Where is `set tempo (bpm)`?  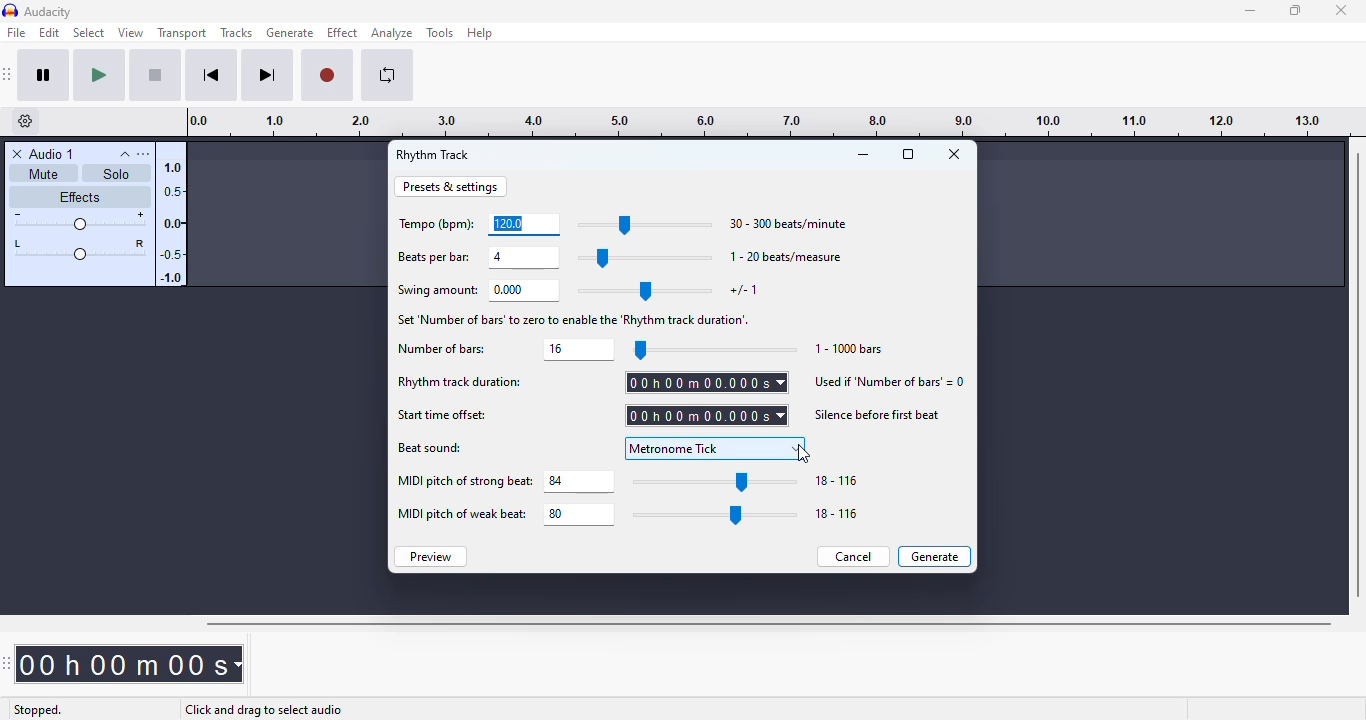
set tempo (bpm) is located at coordinates (525, 225).